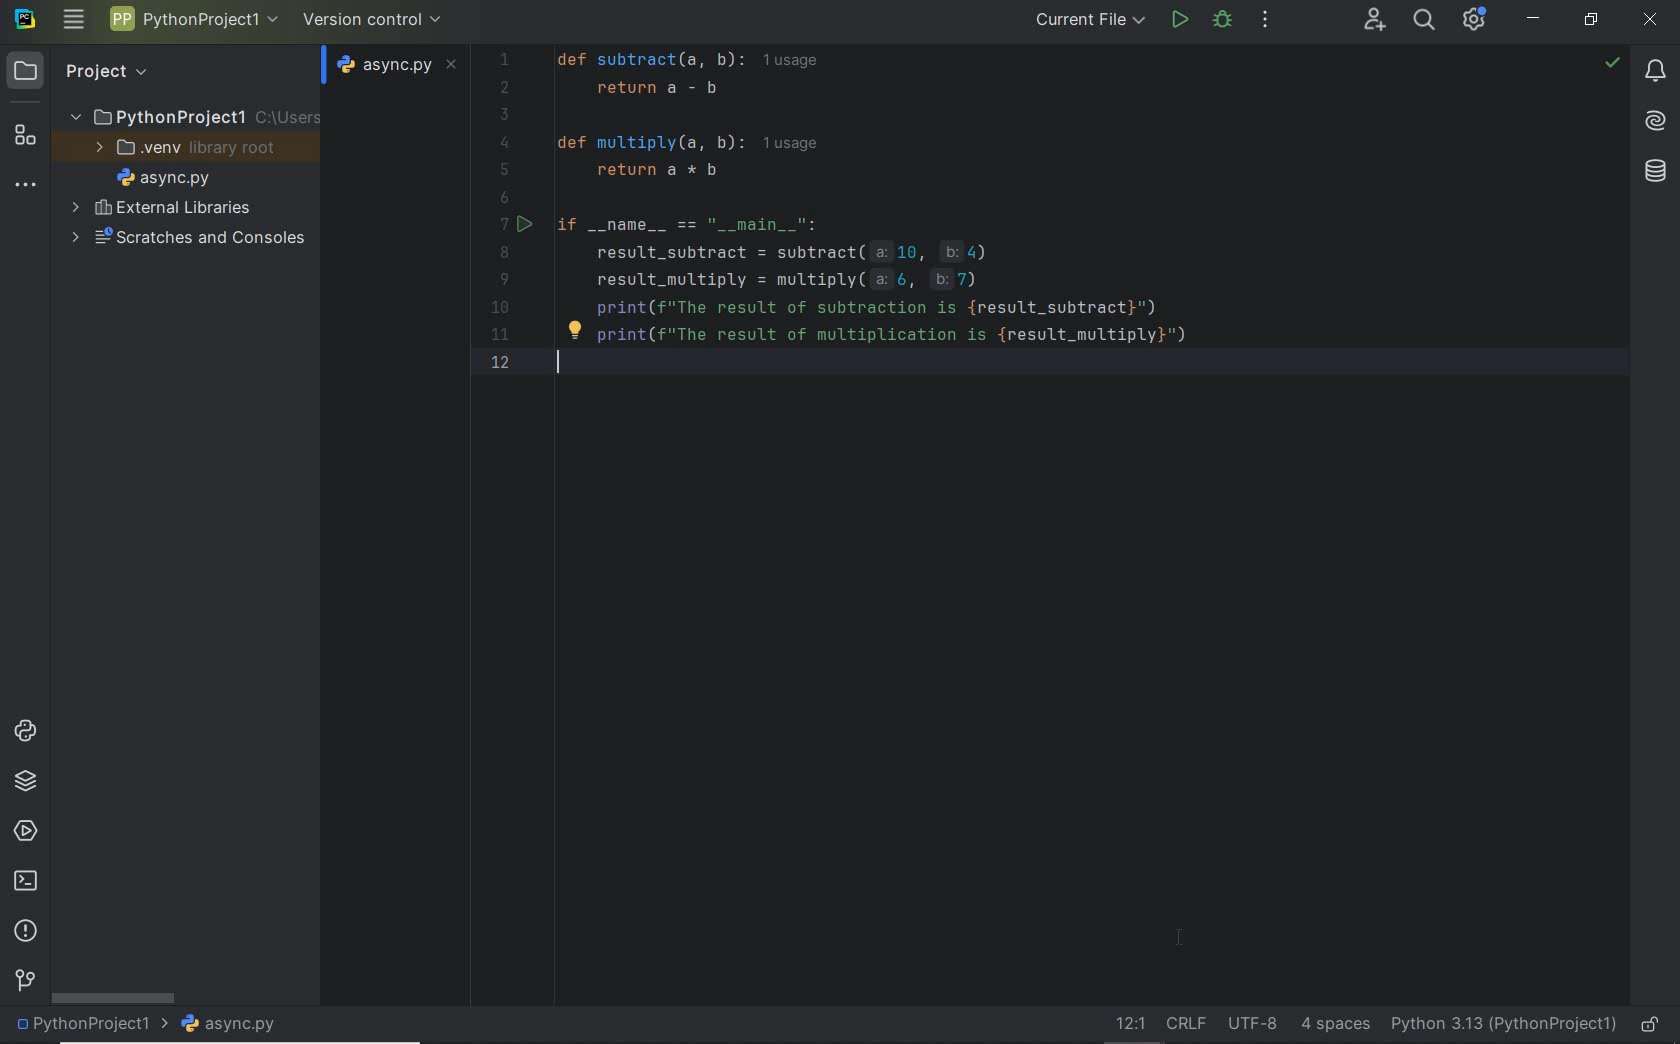 The image size is (1680, 1044). Describe the element at coordinates (1093, 22) in the screenshot. I see `current file` at that location.